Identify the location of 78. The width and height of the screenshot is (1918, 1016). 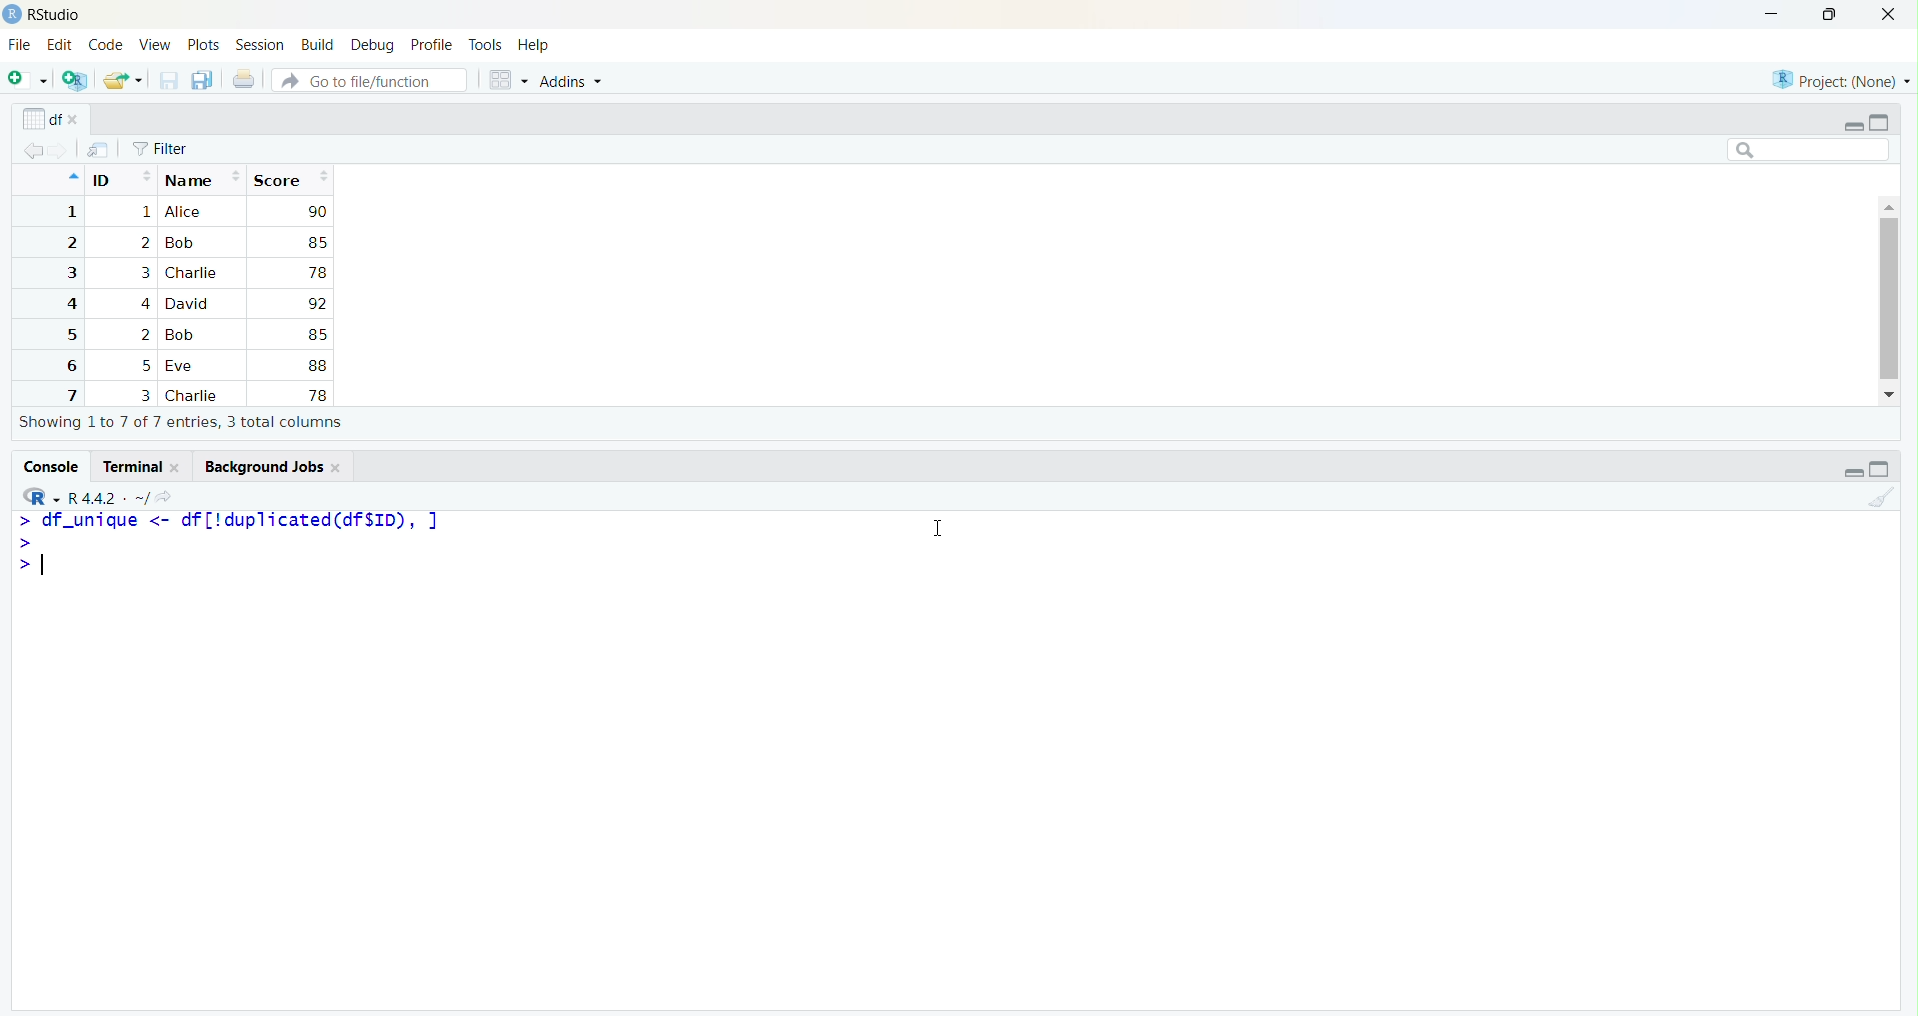
(316, 395).